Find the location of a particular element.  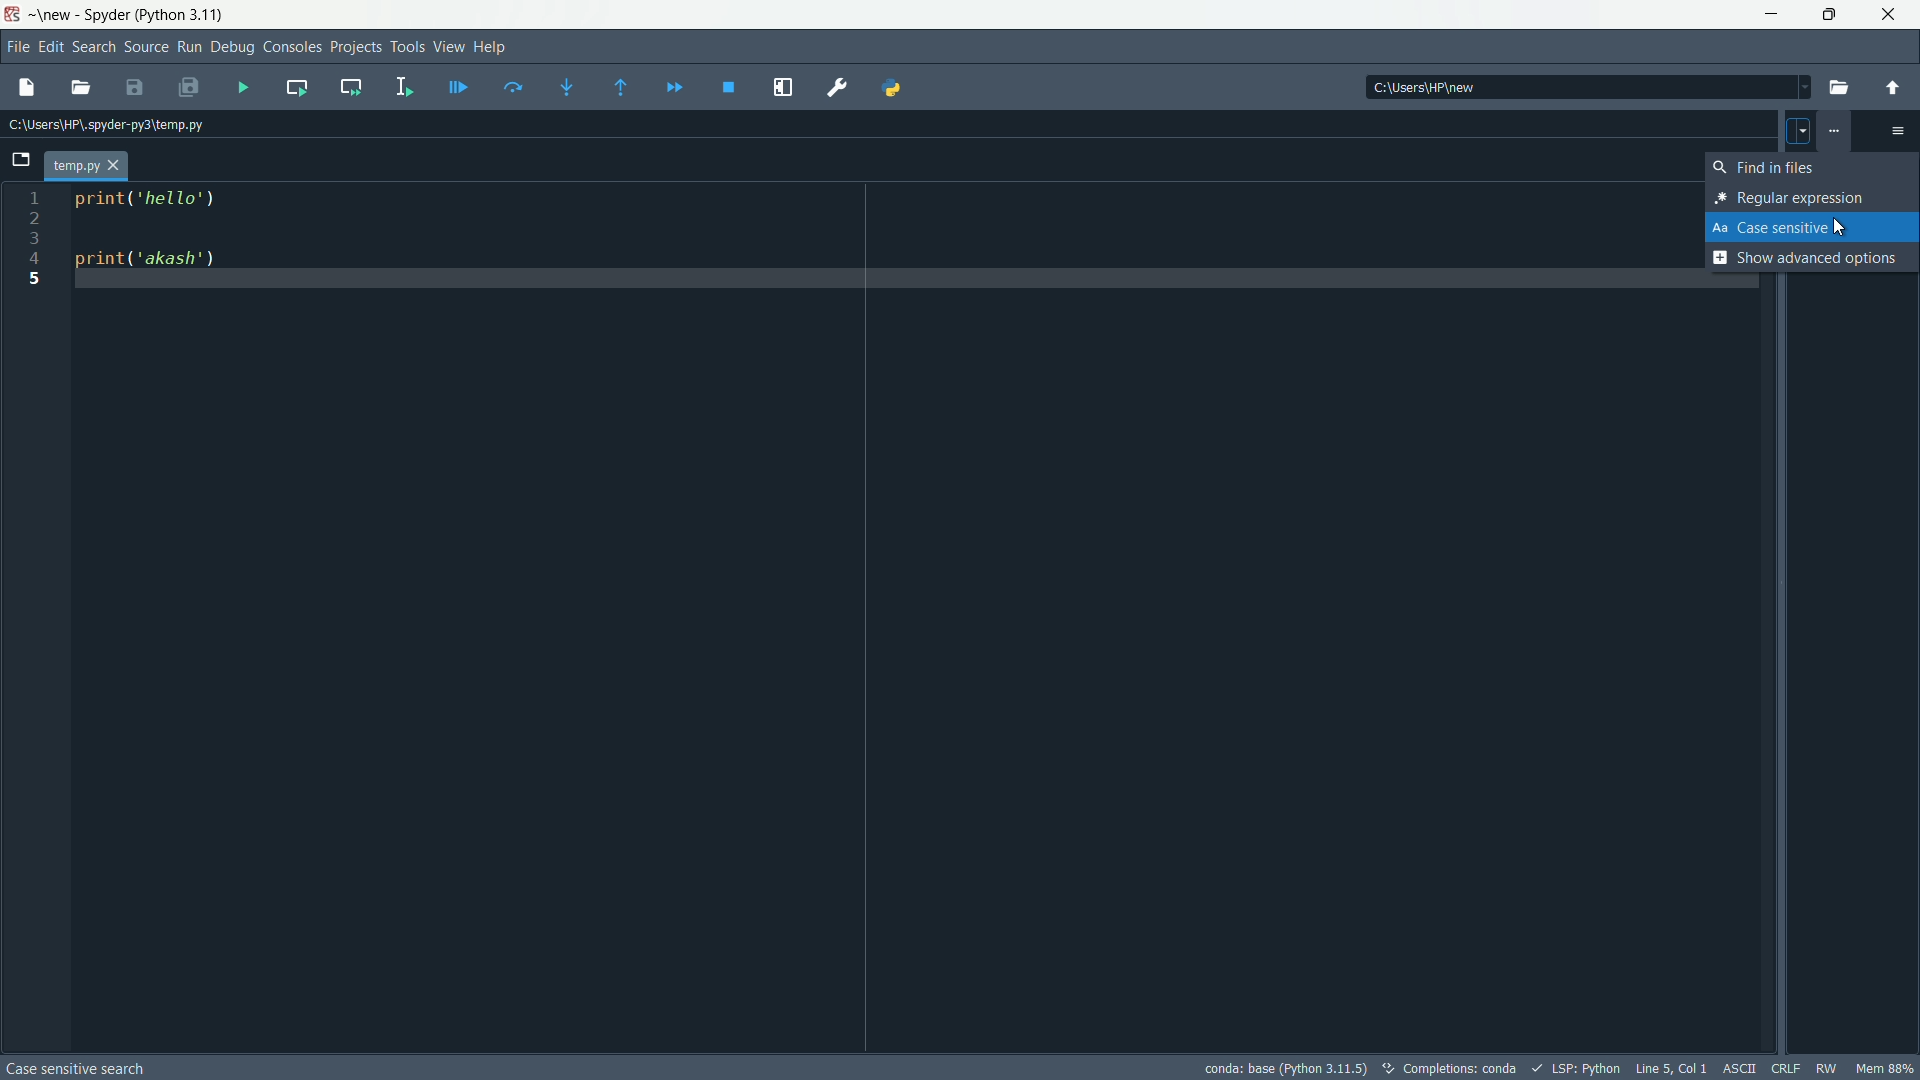

Edit menu is located at coordinates (49, 46).